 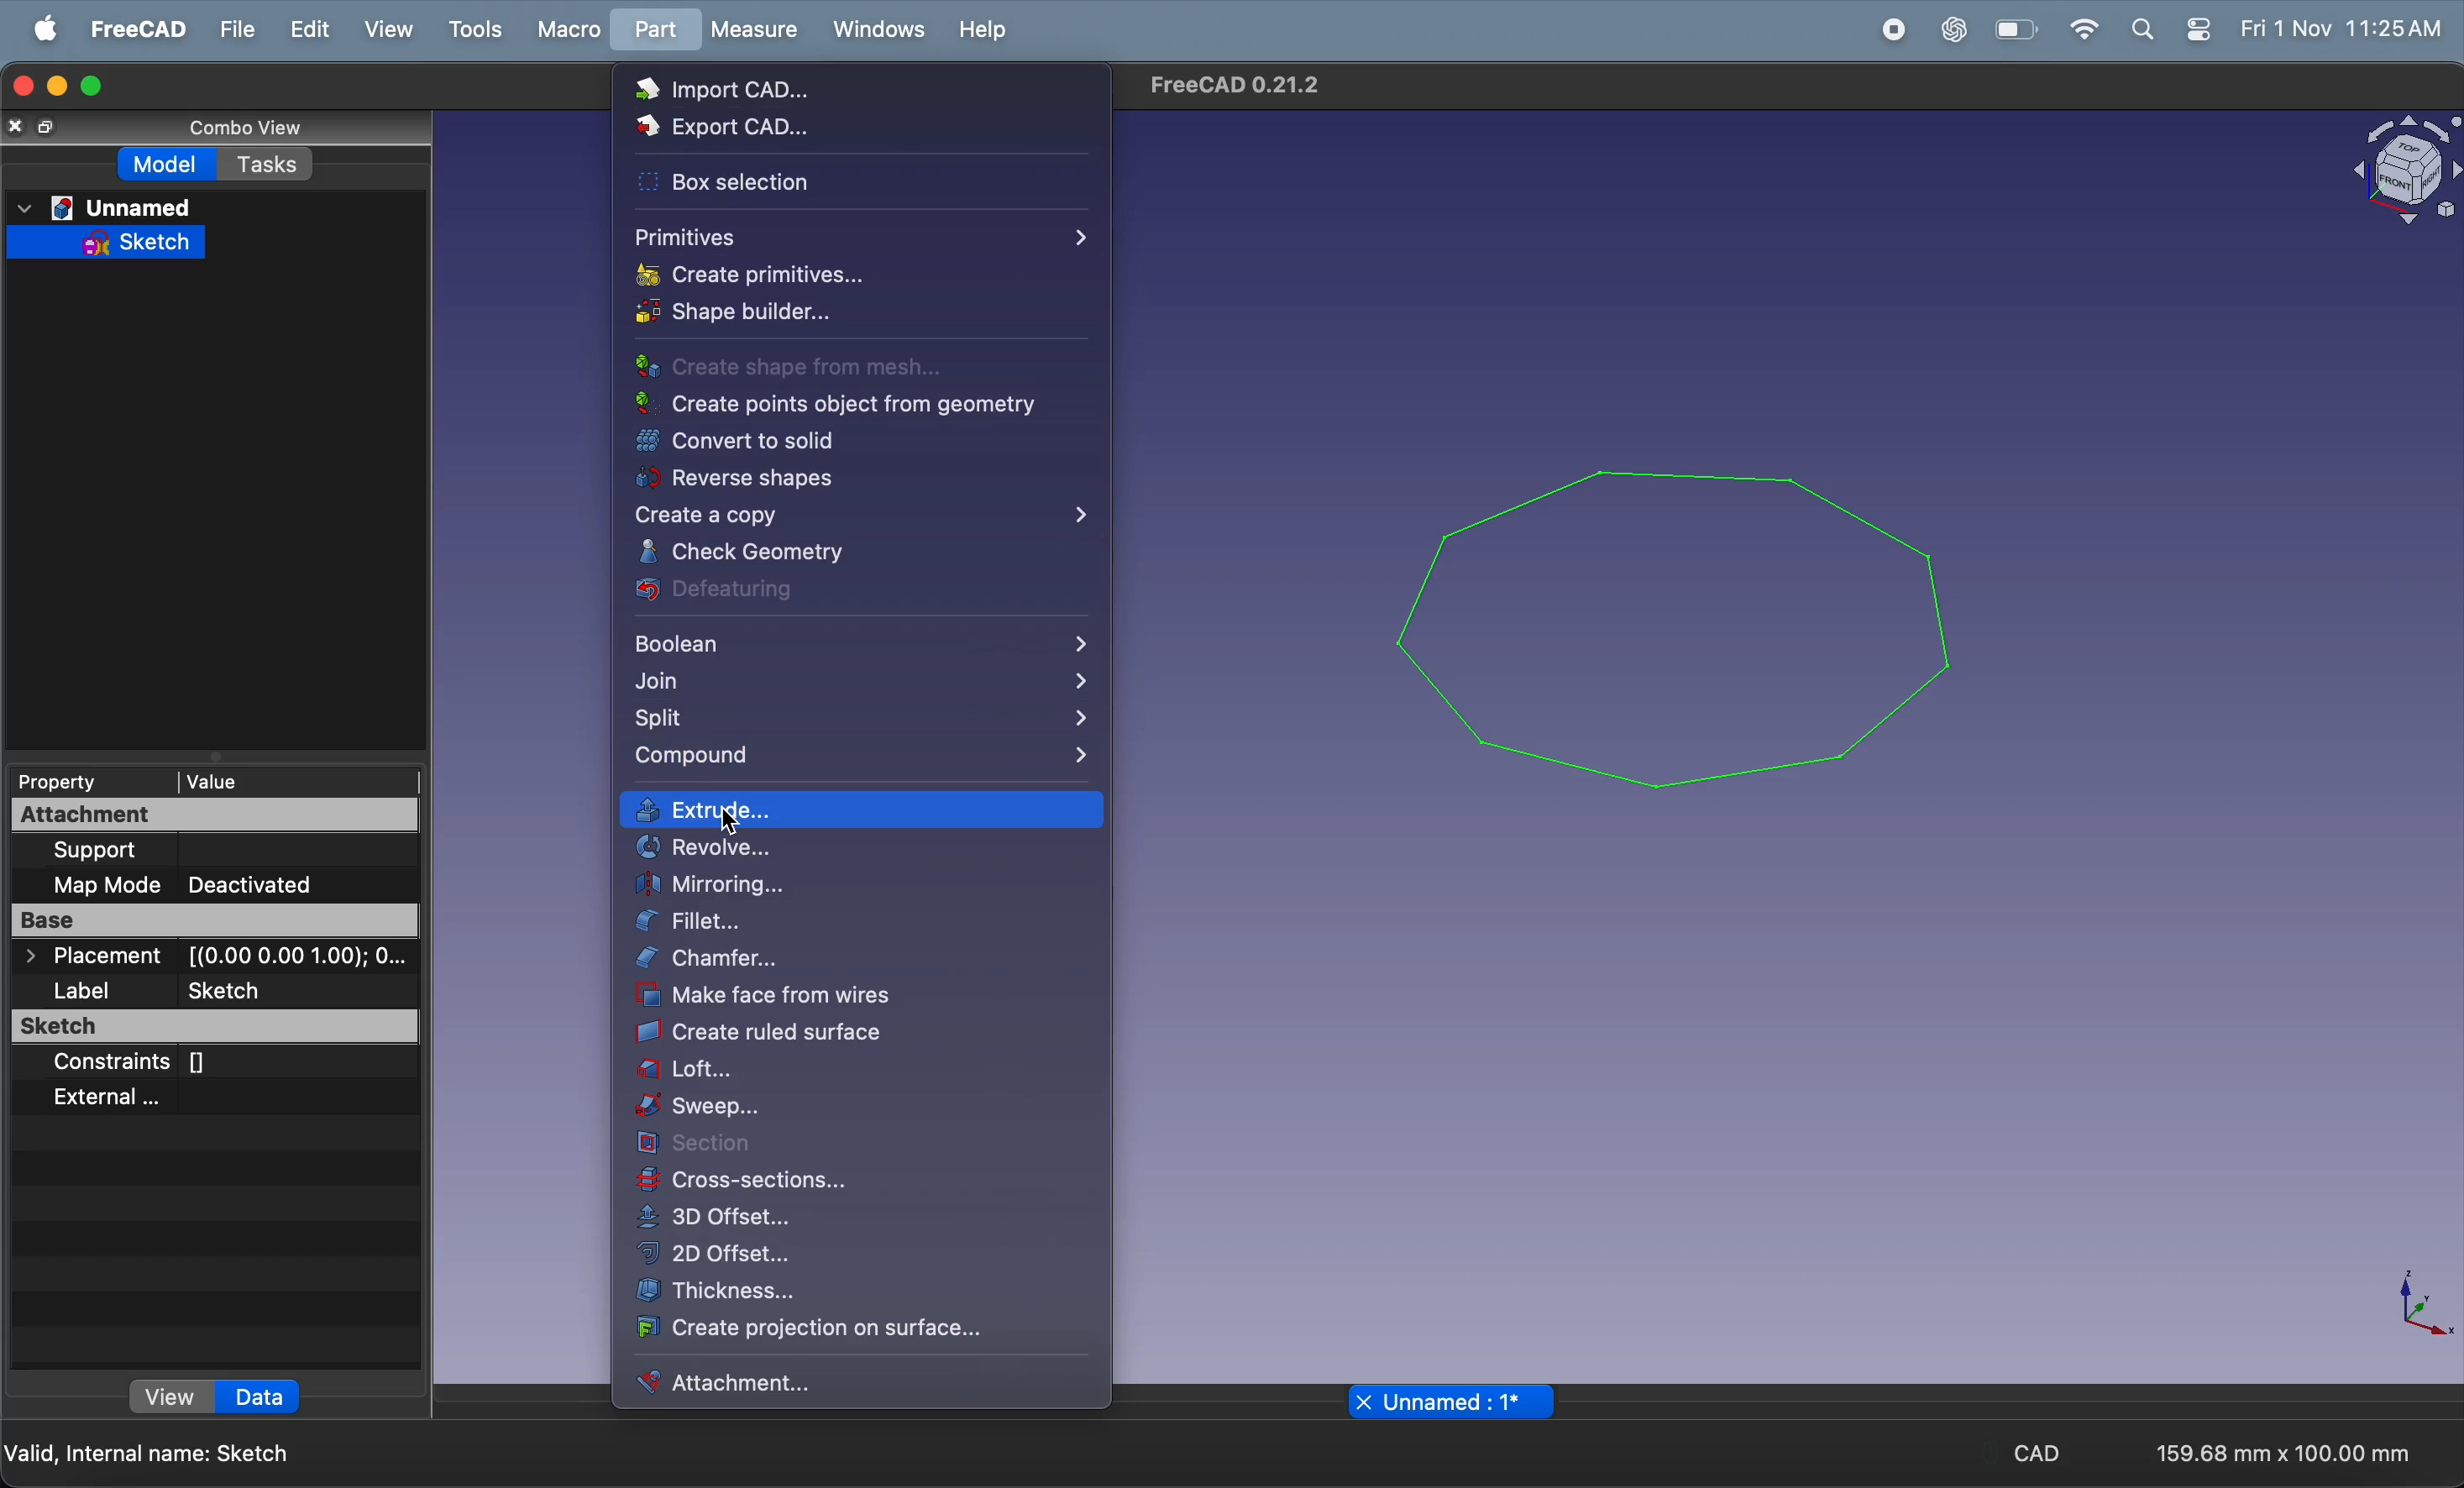 What do you see at coordinates (267, 165) in the screenshot?
I see `tasks` at bounding box center [267, 165].